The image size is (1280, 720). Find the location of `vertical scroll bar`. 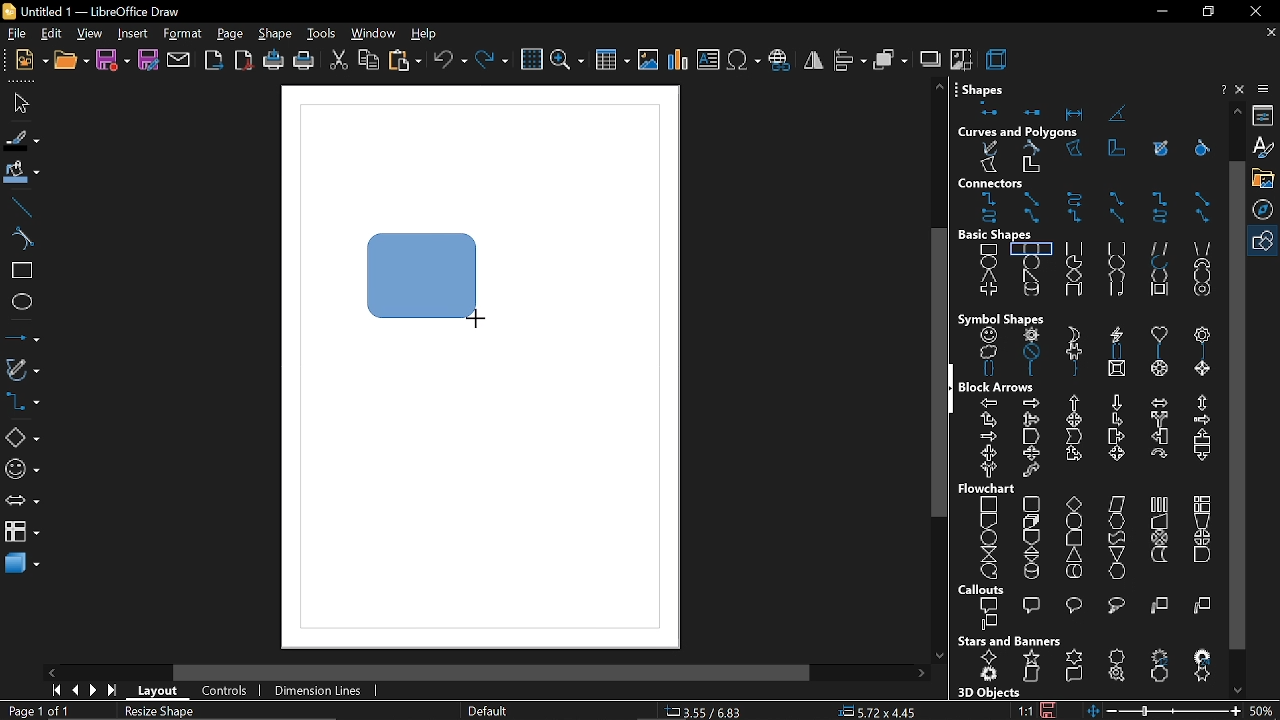

vertical scroll bar is located at coordinates (933, 376).